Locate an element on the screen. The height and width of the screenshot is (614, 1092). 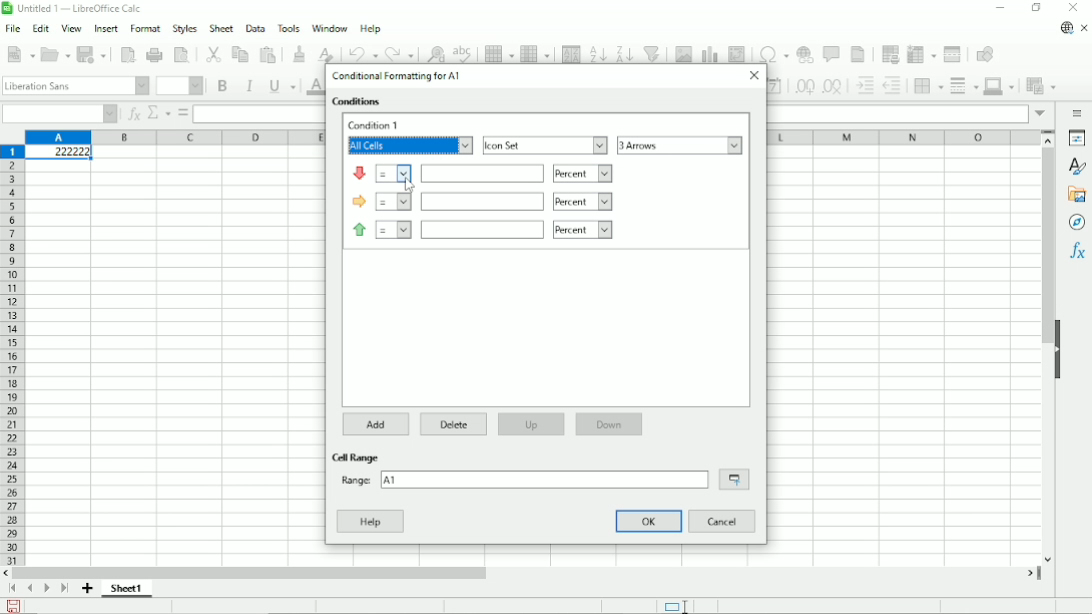
Functions is located at coordinates (1077, 252).